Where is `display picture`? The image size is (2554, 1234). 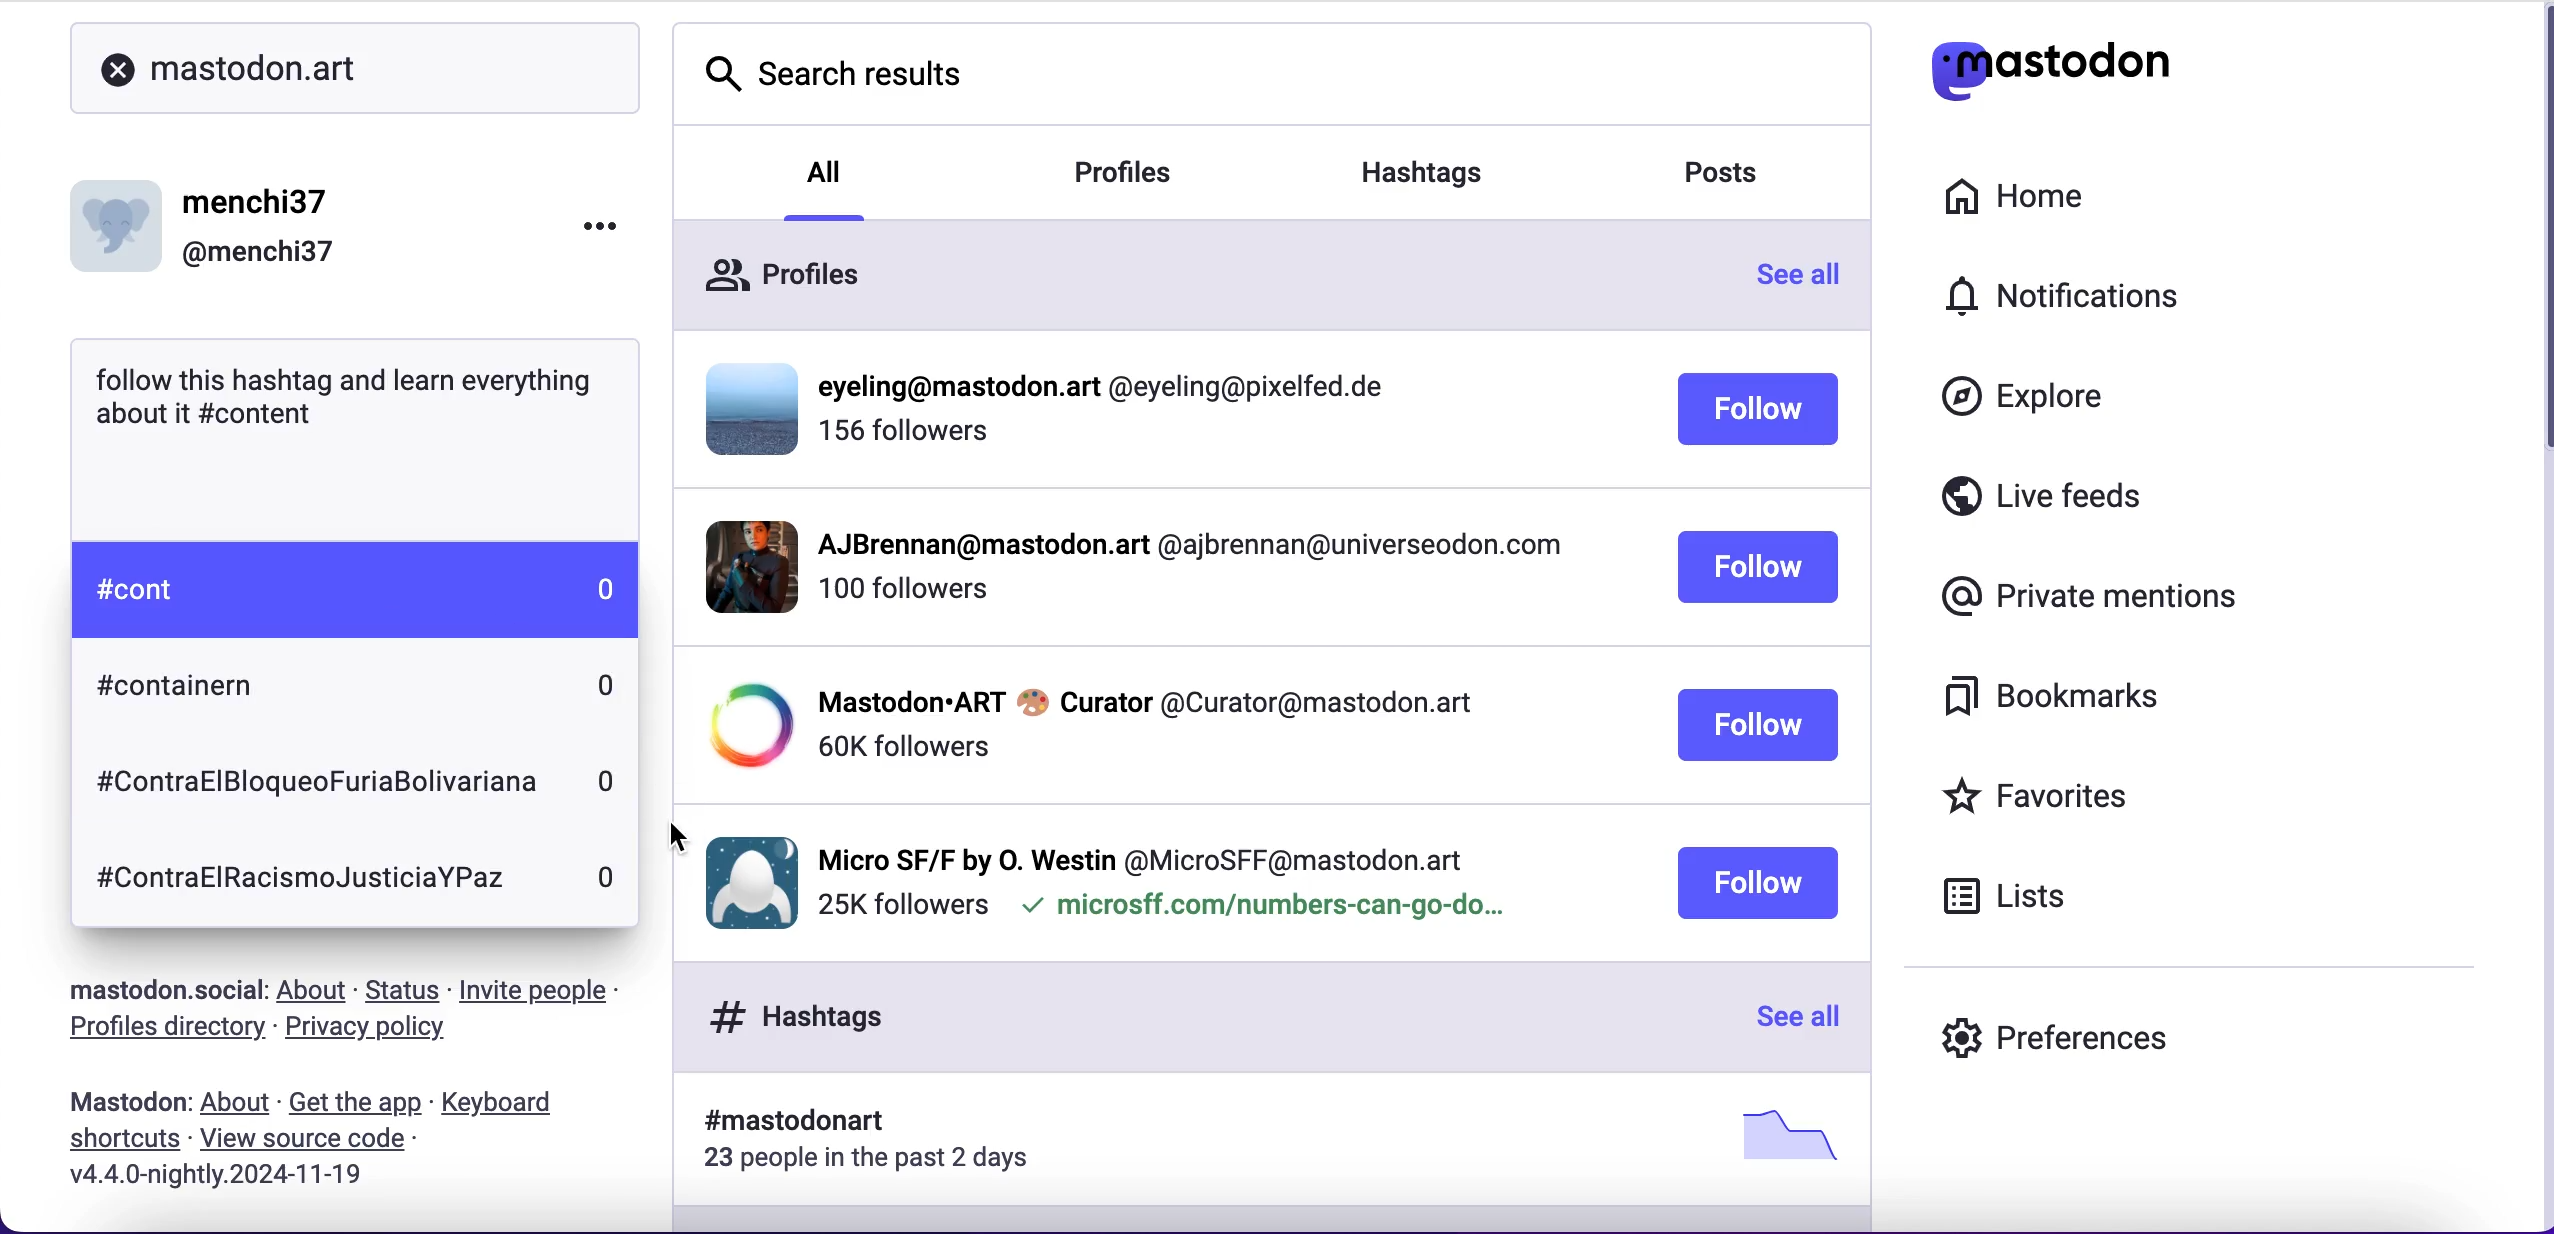
display picture is located at coordinates (744, 406).